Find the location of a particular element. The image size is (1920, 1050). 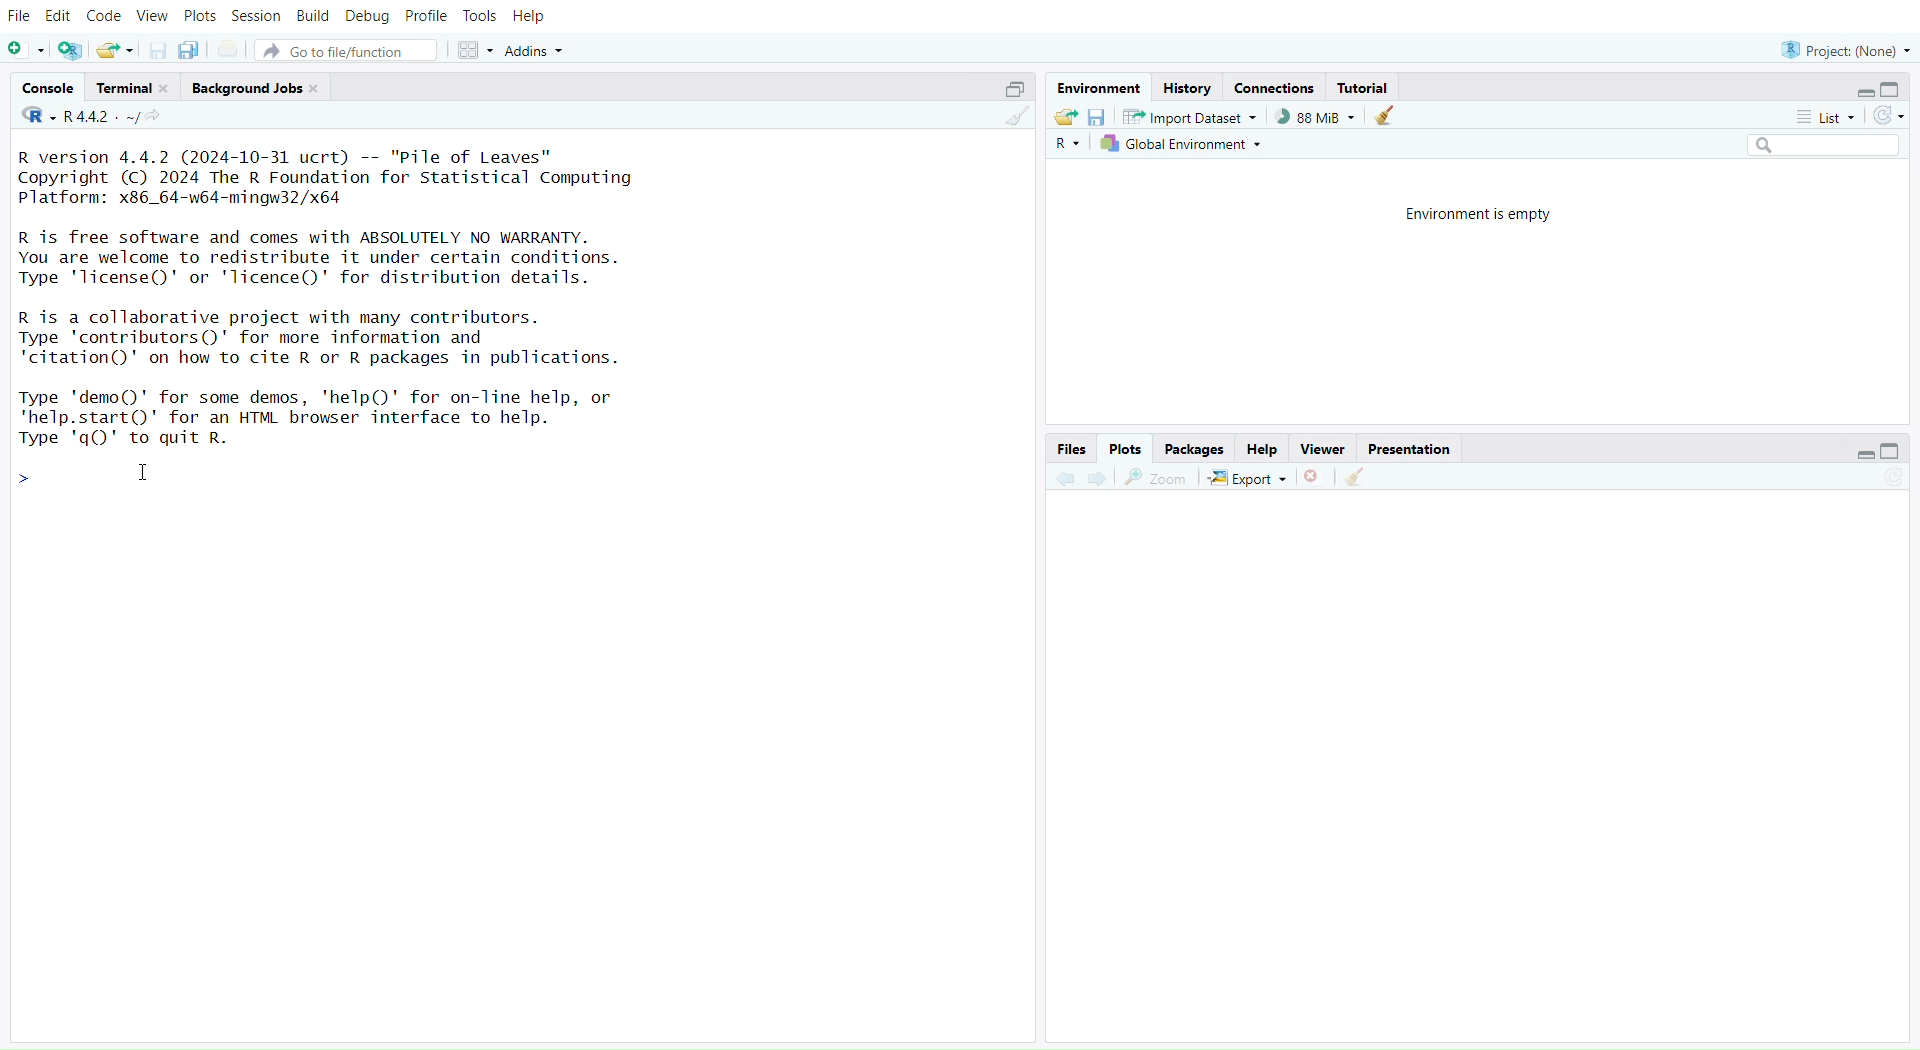

clear objects is located at coordinates (1389, 118).